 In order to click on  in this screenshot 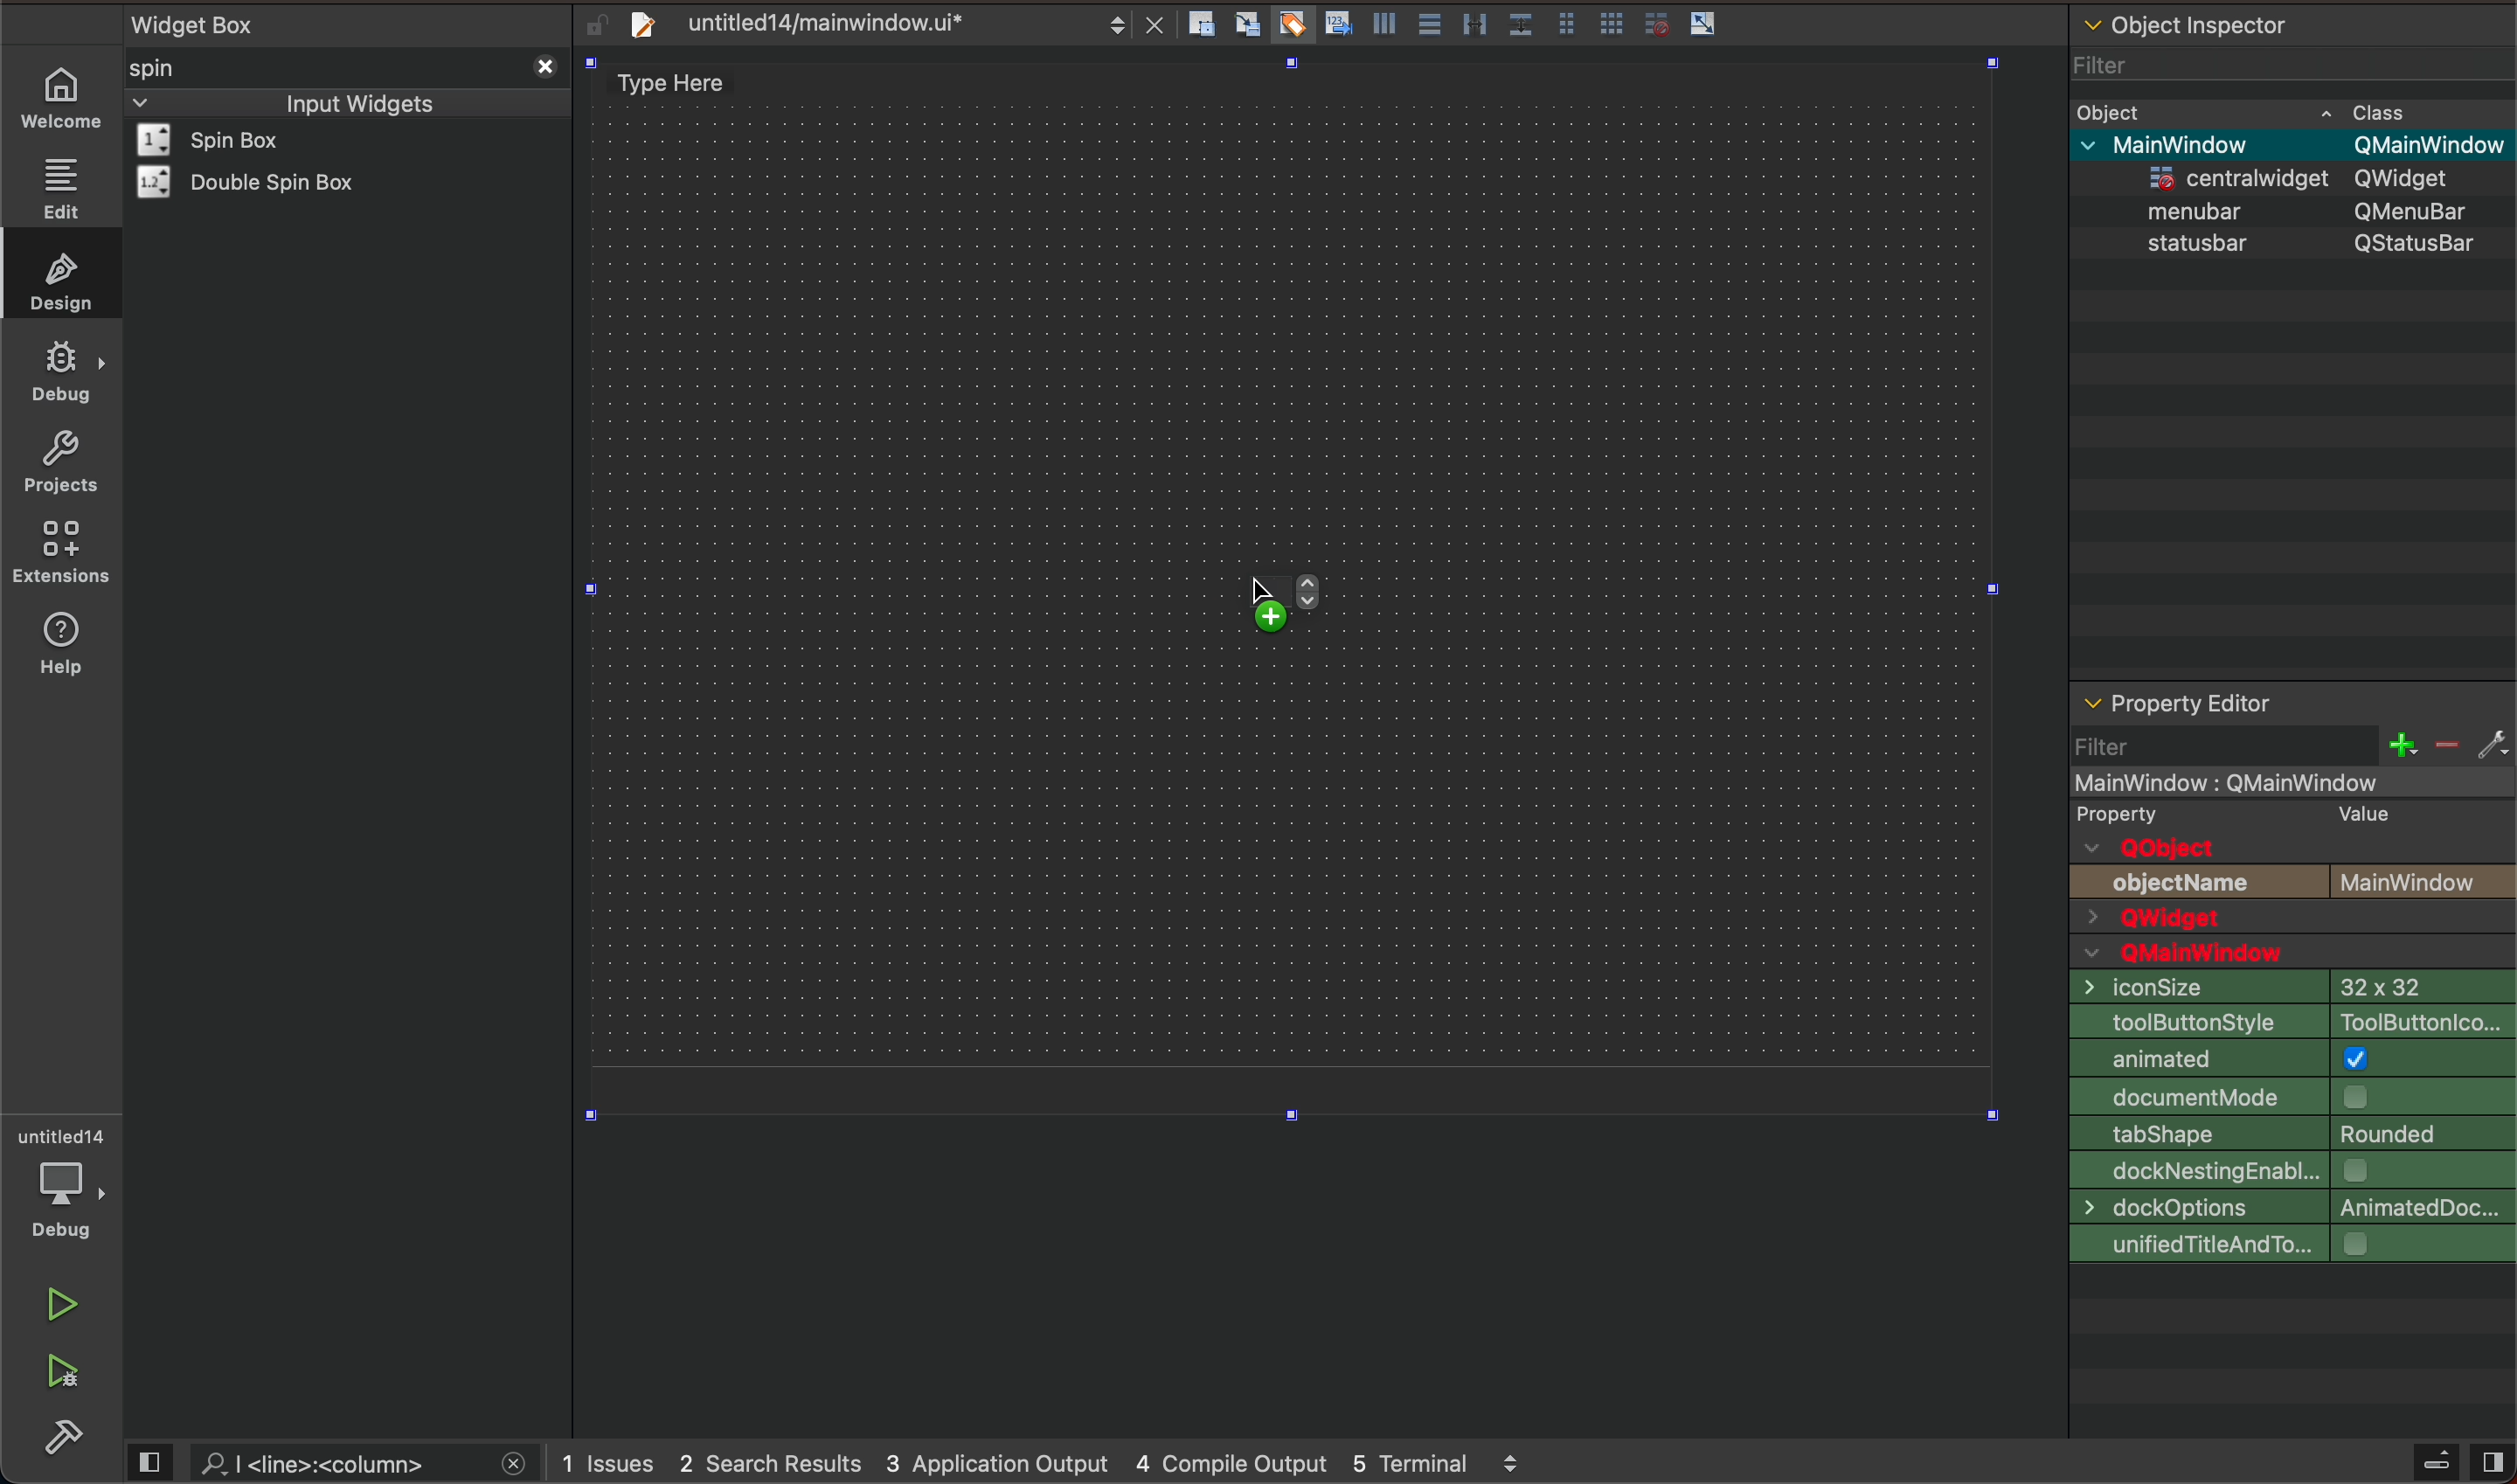, I will do `click(2204, 208)`.